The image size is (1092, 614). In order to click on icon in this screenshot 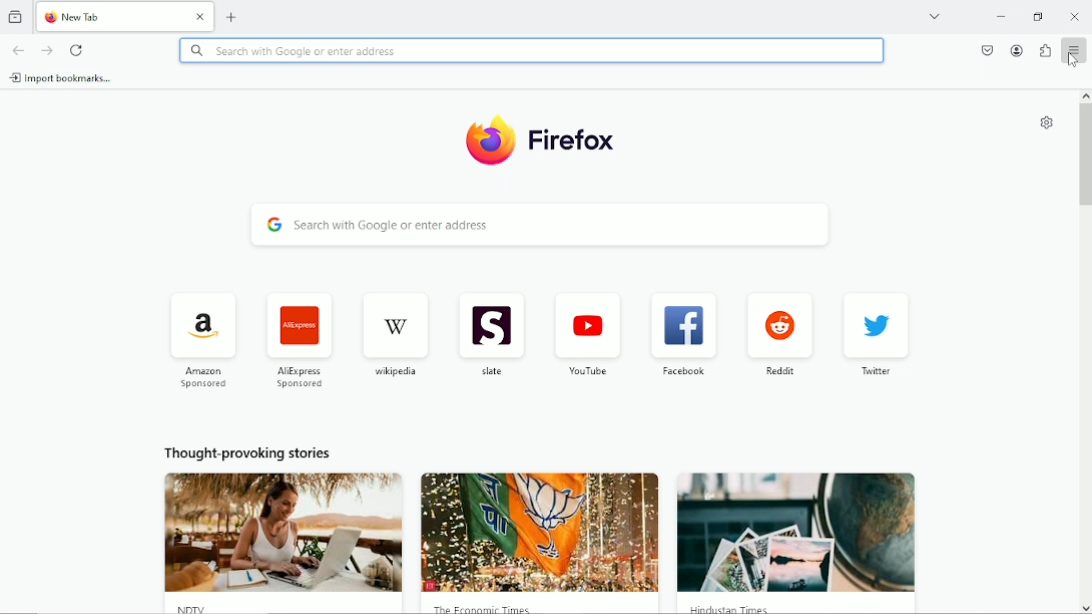, I will do `click(201, 323)`.